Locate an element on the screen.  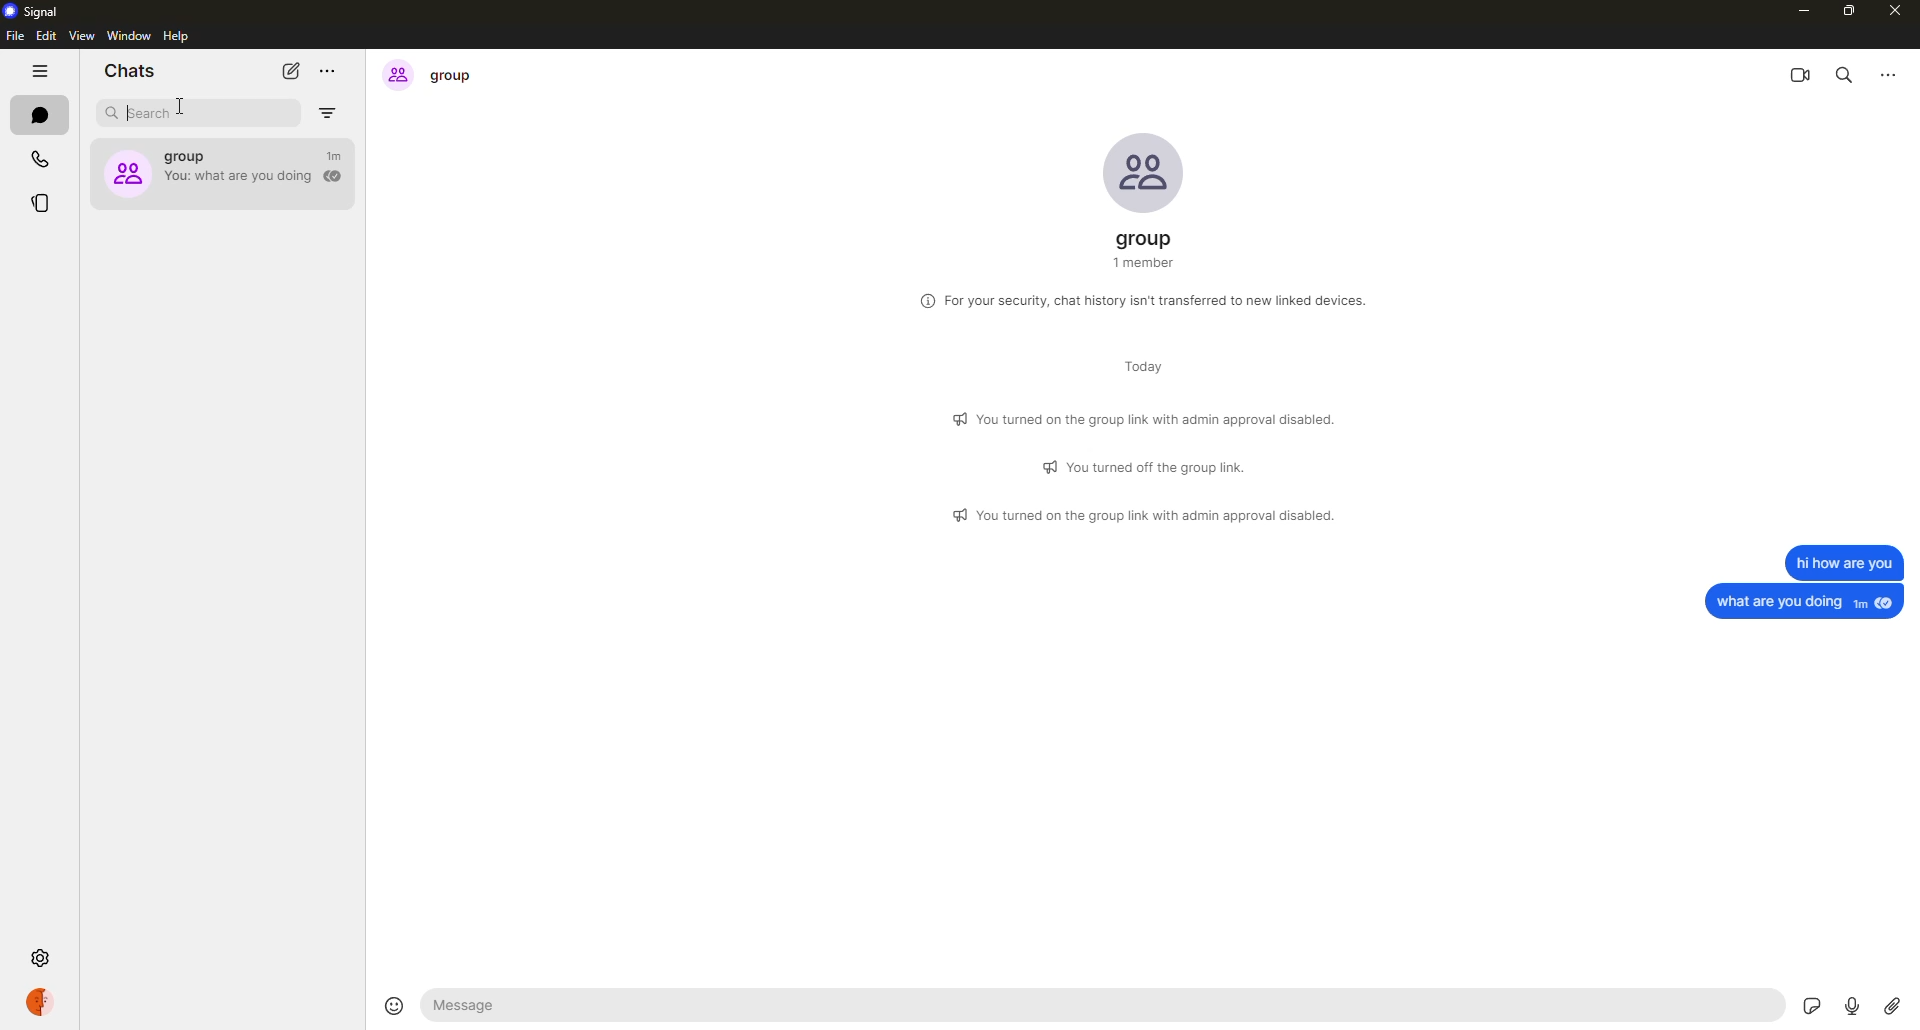
info is located at coordinates (1149, 466).